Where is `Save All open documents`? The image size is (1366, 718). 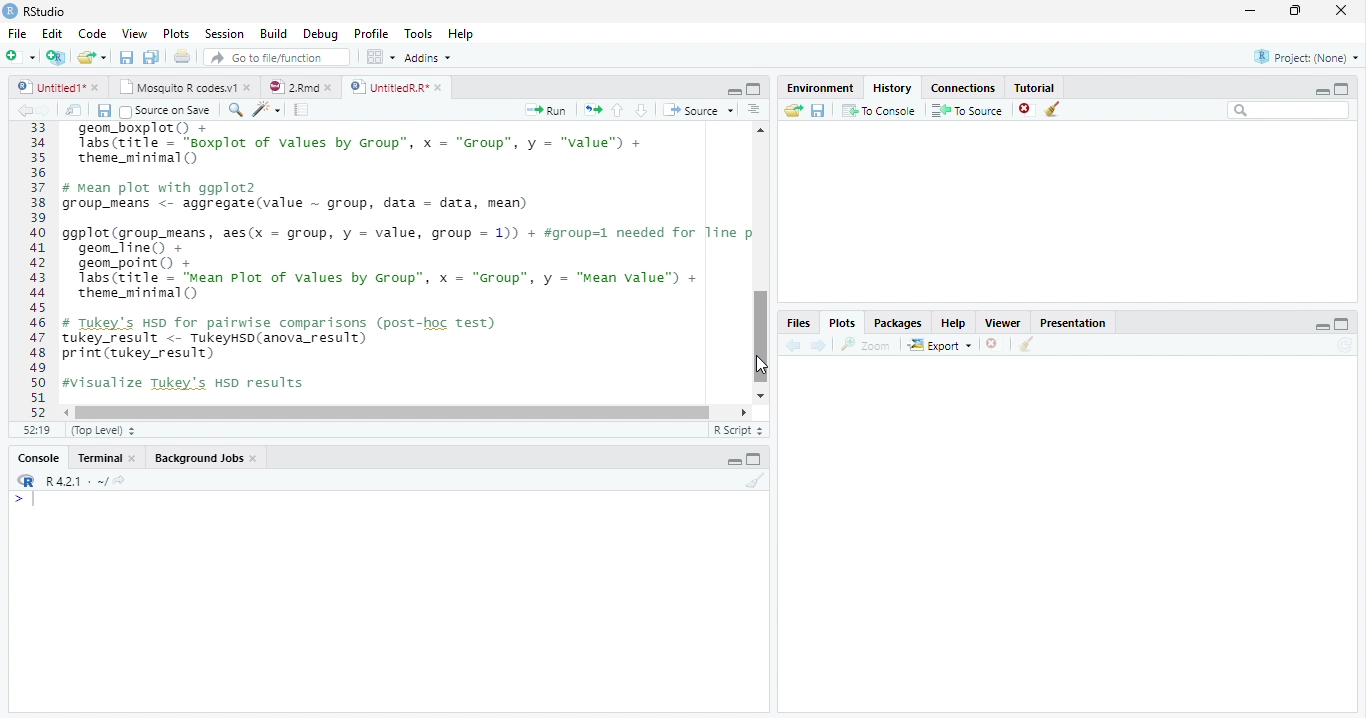 Save All open documents is located at coordinates (150, 57).